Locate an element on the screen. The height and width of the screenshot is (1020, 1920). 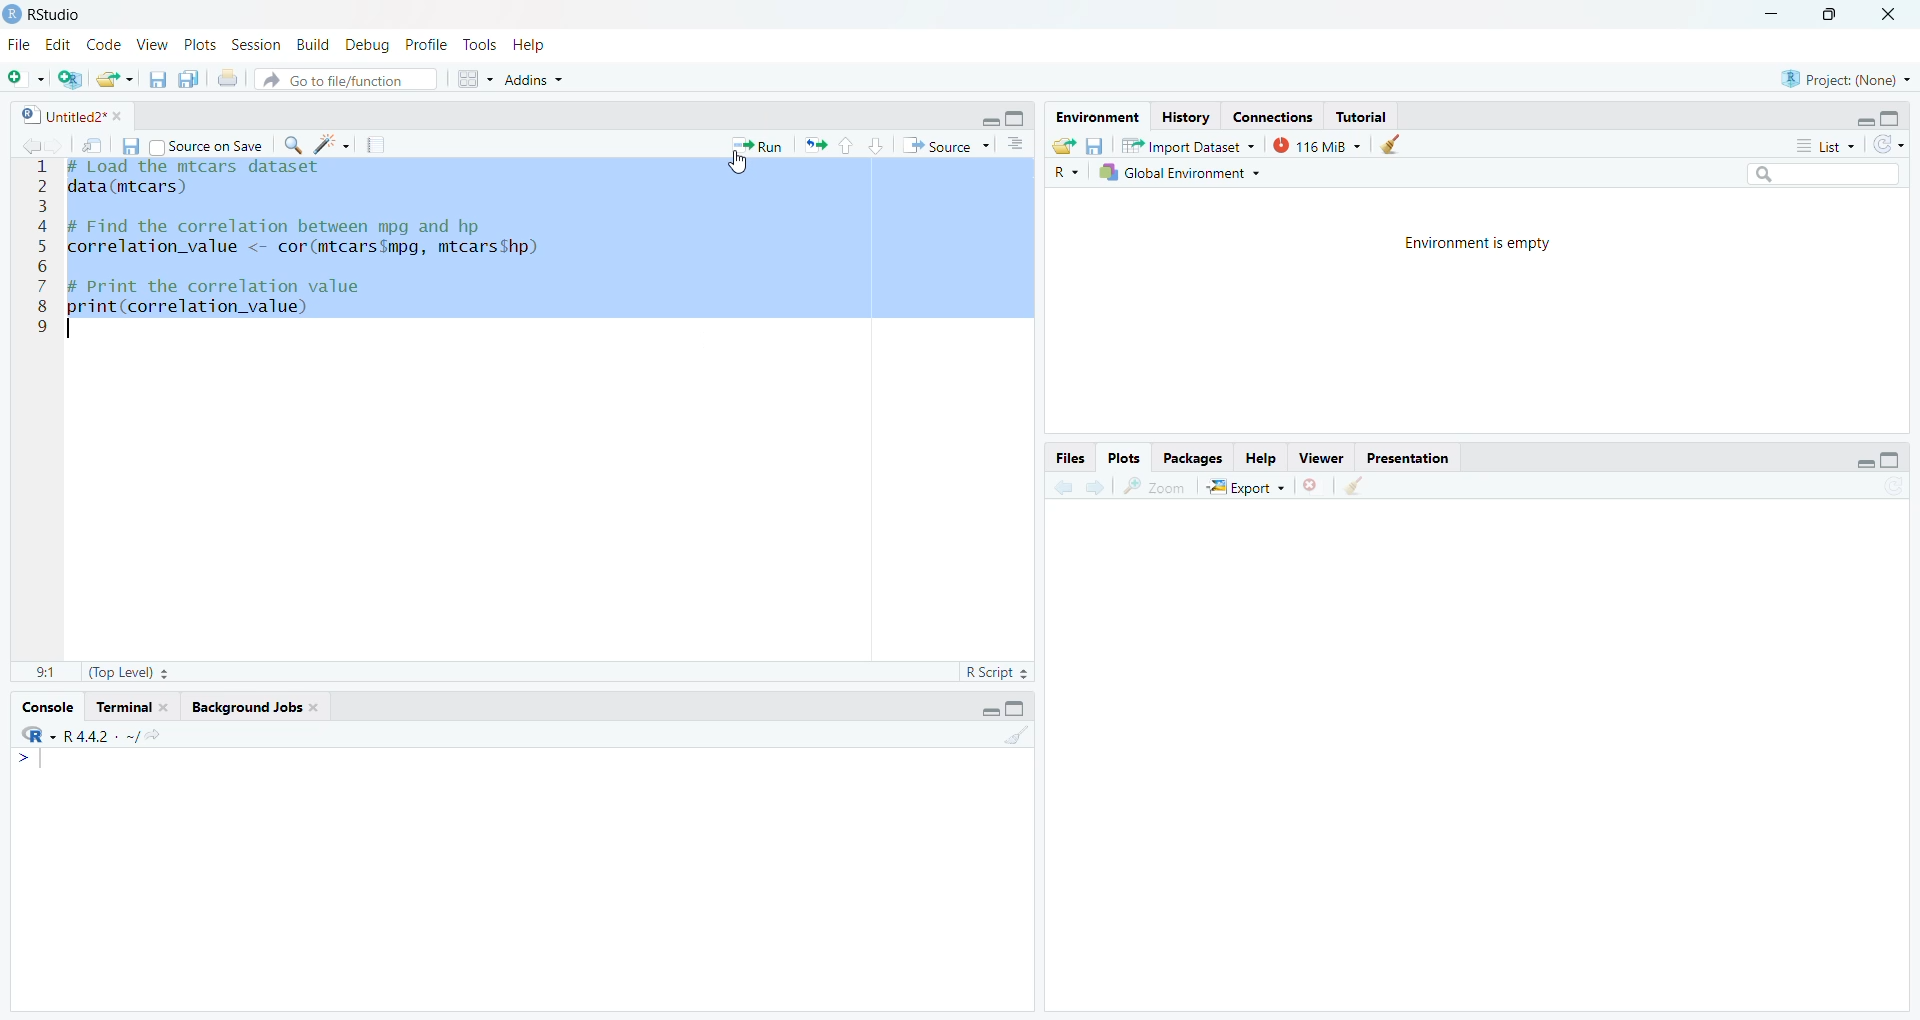
Go forward to the next source location (Ctrl + F10) is located at coordinates (1096, 487).